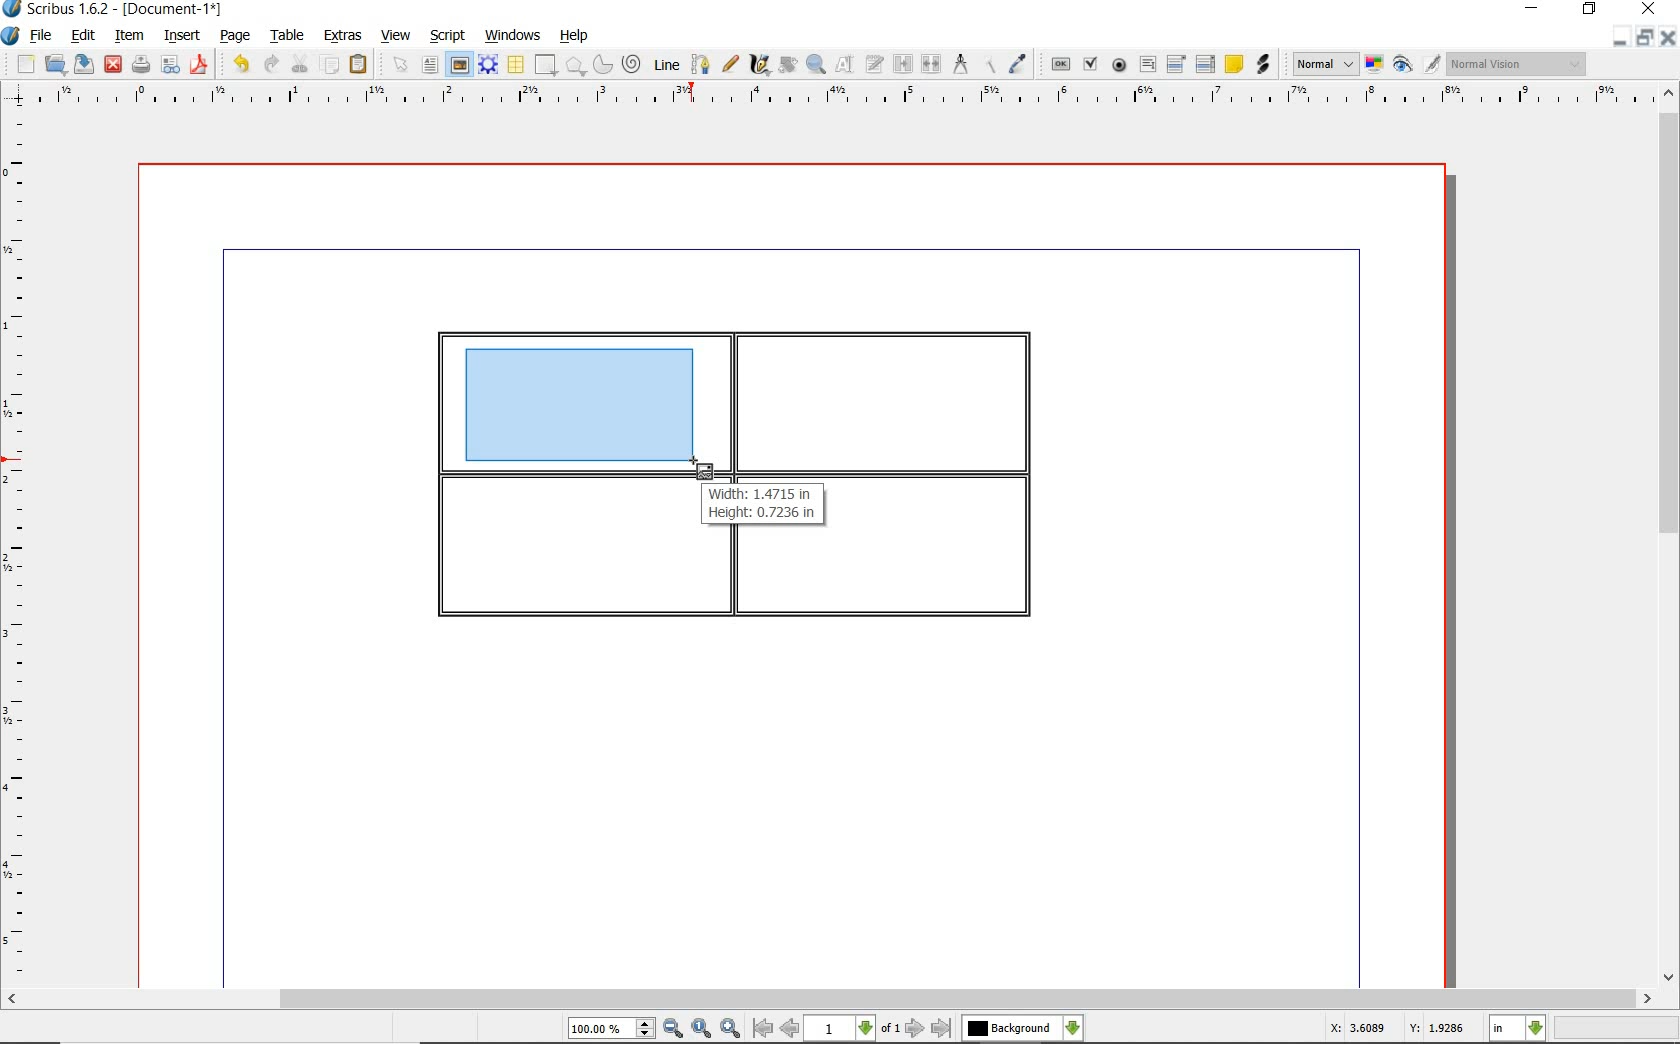 The width and height of the screenshot is (1680, 1044). I want to click on pdf combo box, so click(1178, 65).